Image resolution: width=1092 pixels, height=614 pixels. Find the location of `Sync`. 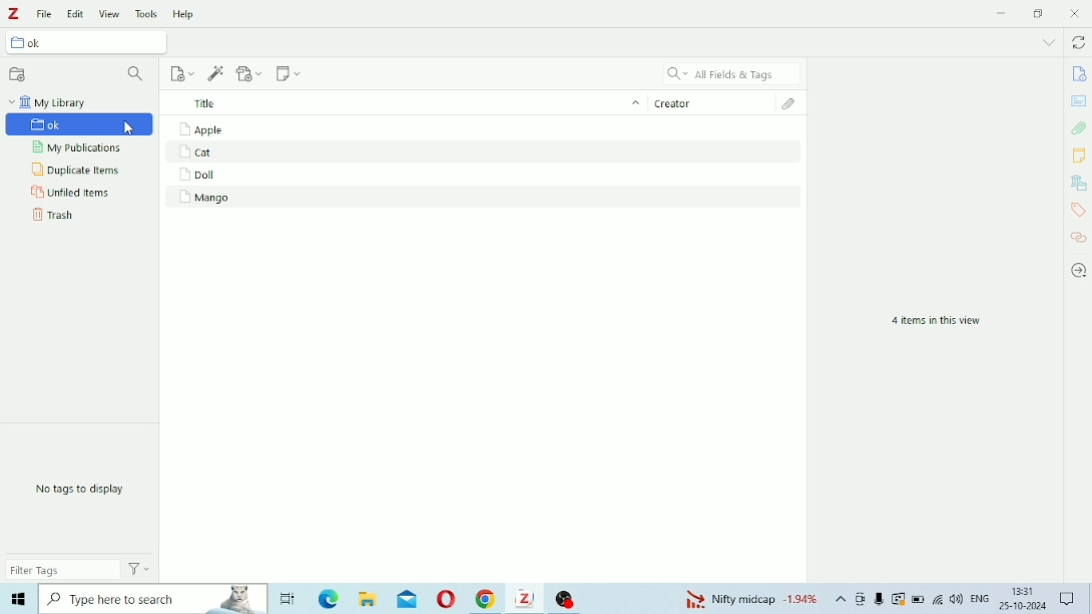

Sync is located at coordinates (1078, 42).